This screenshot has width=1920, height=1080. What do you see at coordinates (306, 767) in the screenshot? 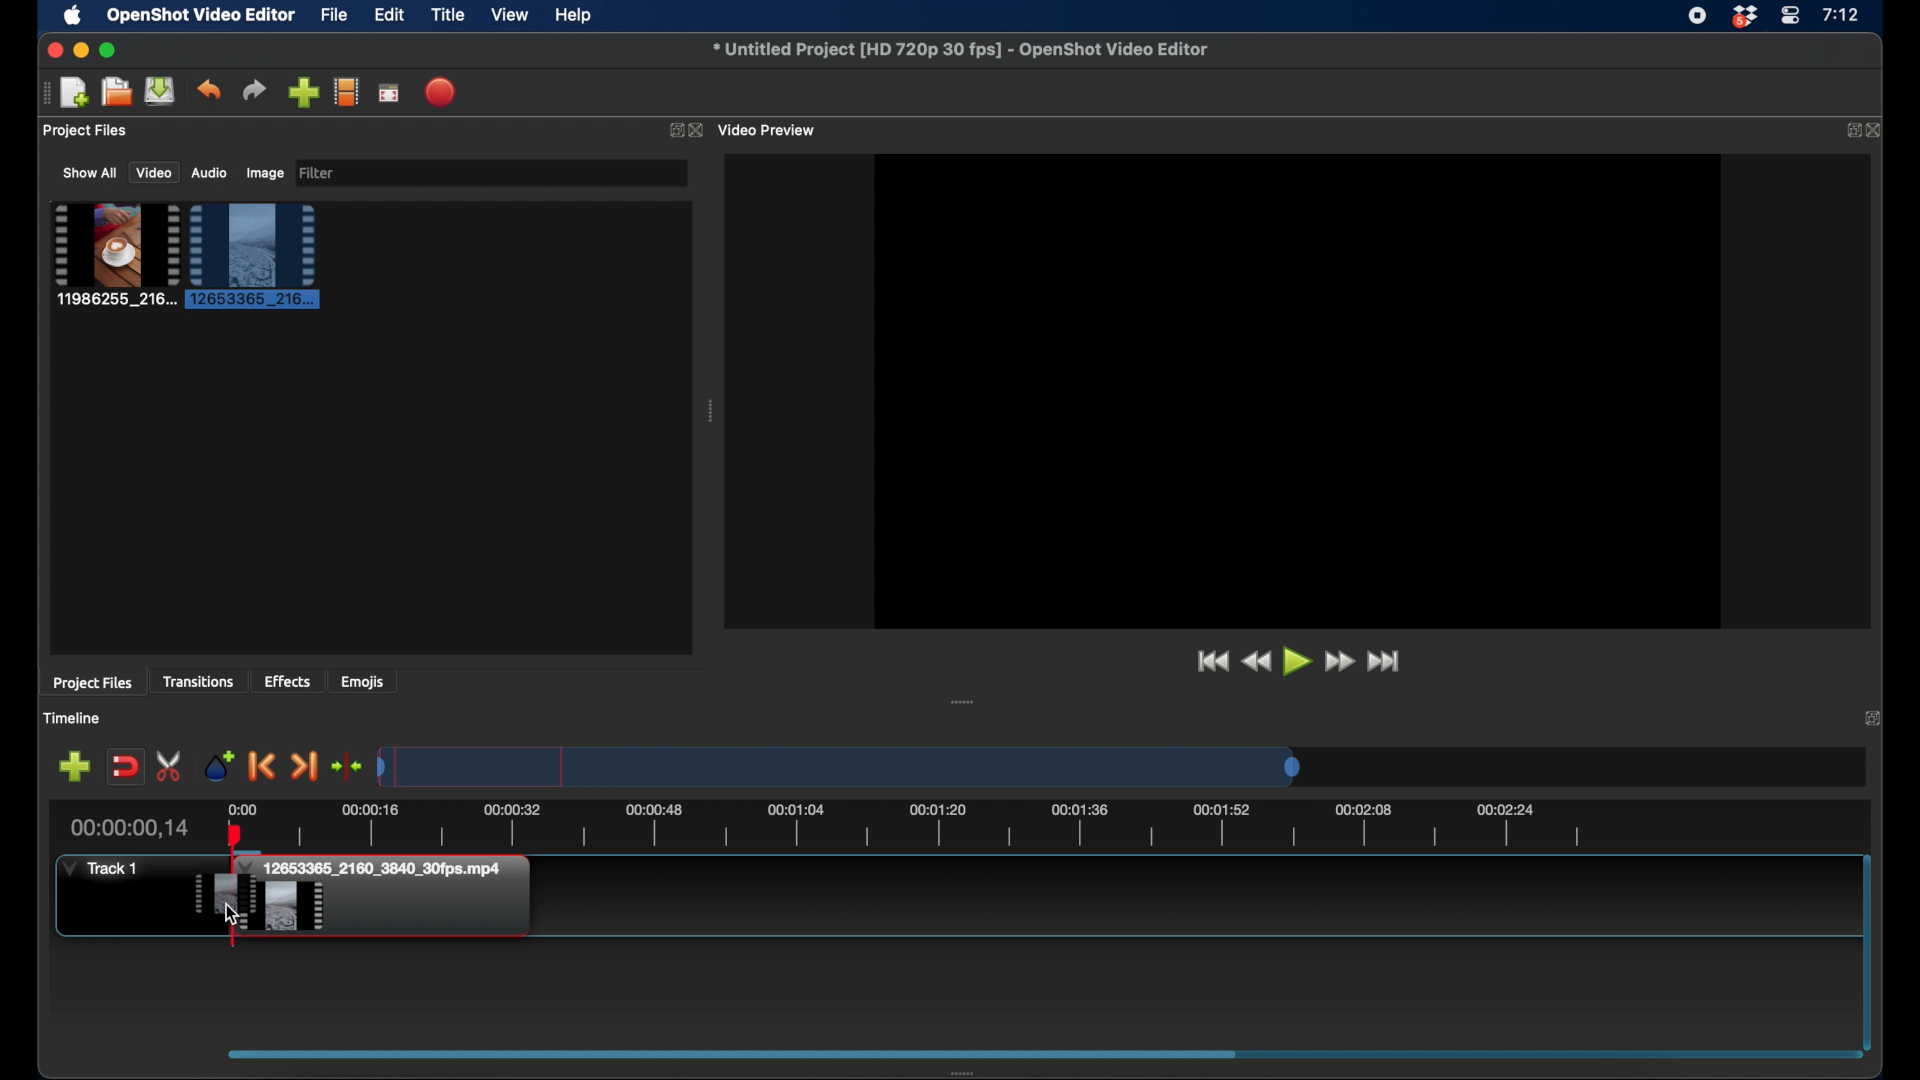
I see `next marker` at bounding box center [306, 767].